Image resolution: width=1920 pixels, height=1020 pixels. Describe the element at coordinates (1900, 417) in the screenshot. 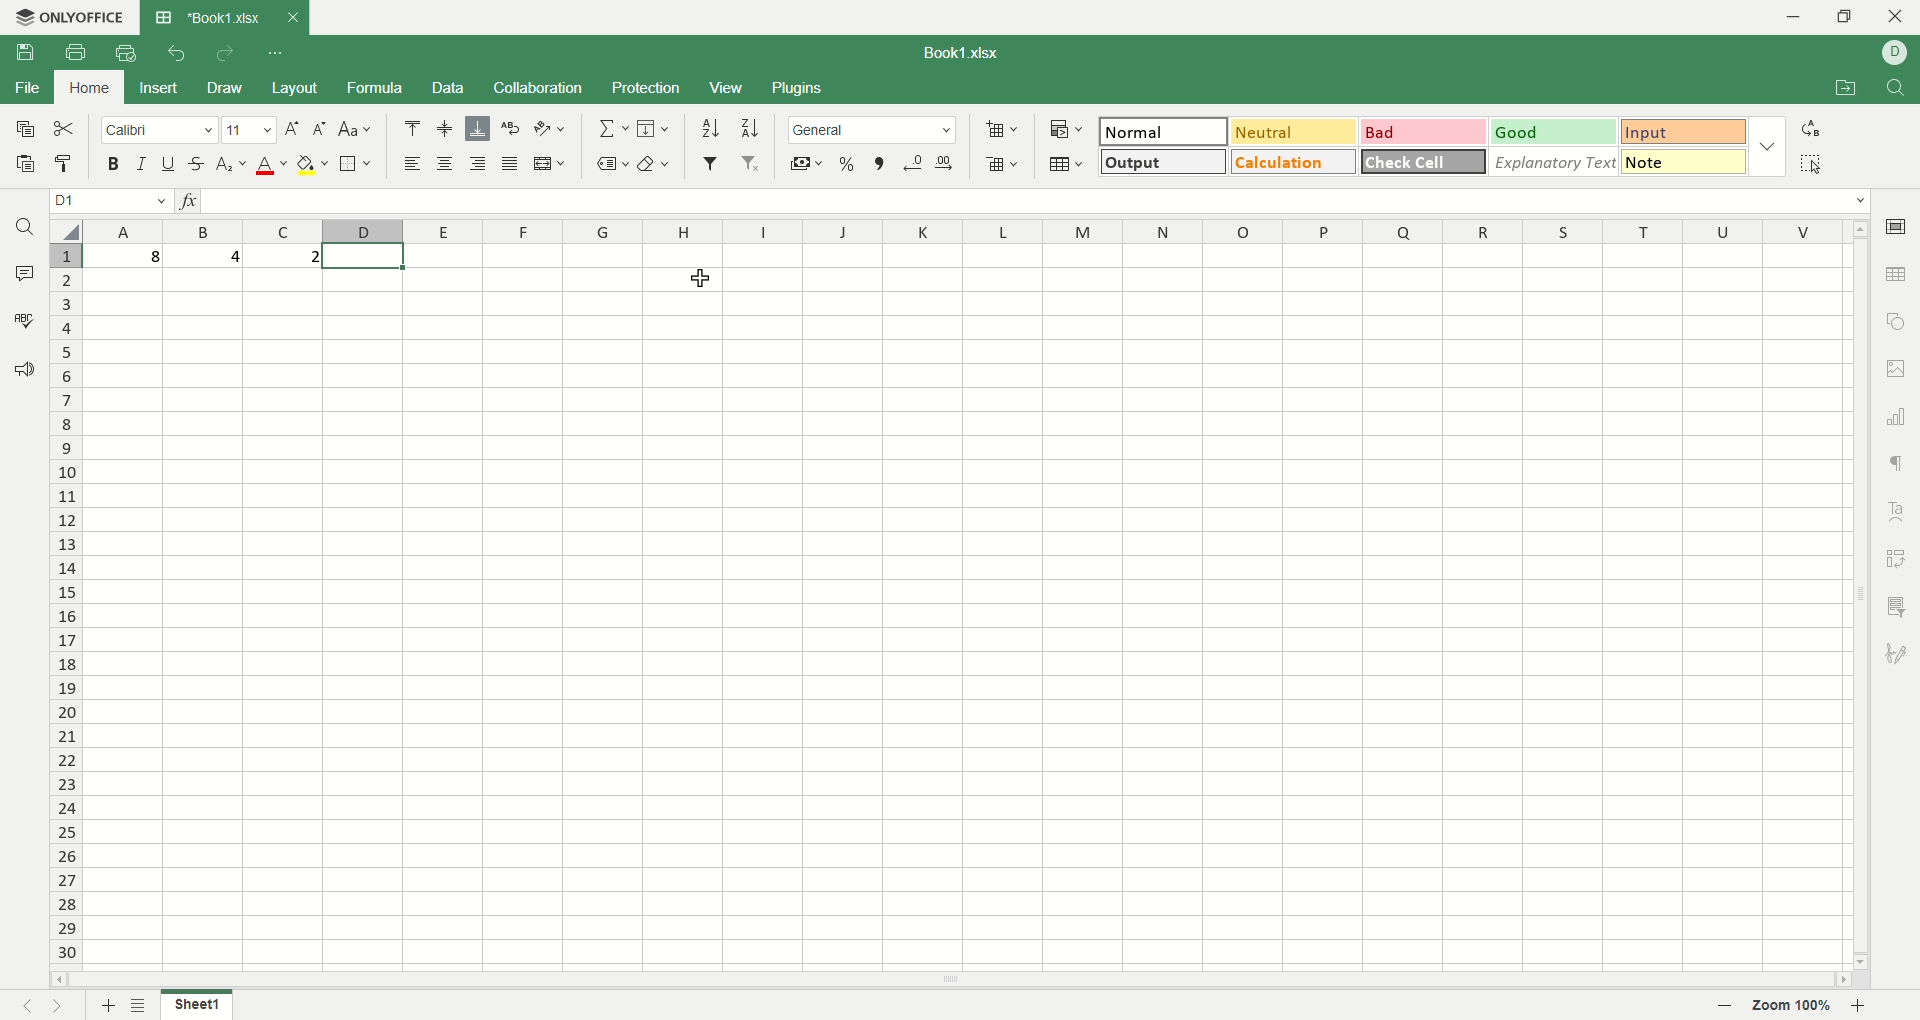

I see `chart settings` at that location.